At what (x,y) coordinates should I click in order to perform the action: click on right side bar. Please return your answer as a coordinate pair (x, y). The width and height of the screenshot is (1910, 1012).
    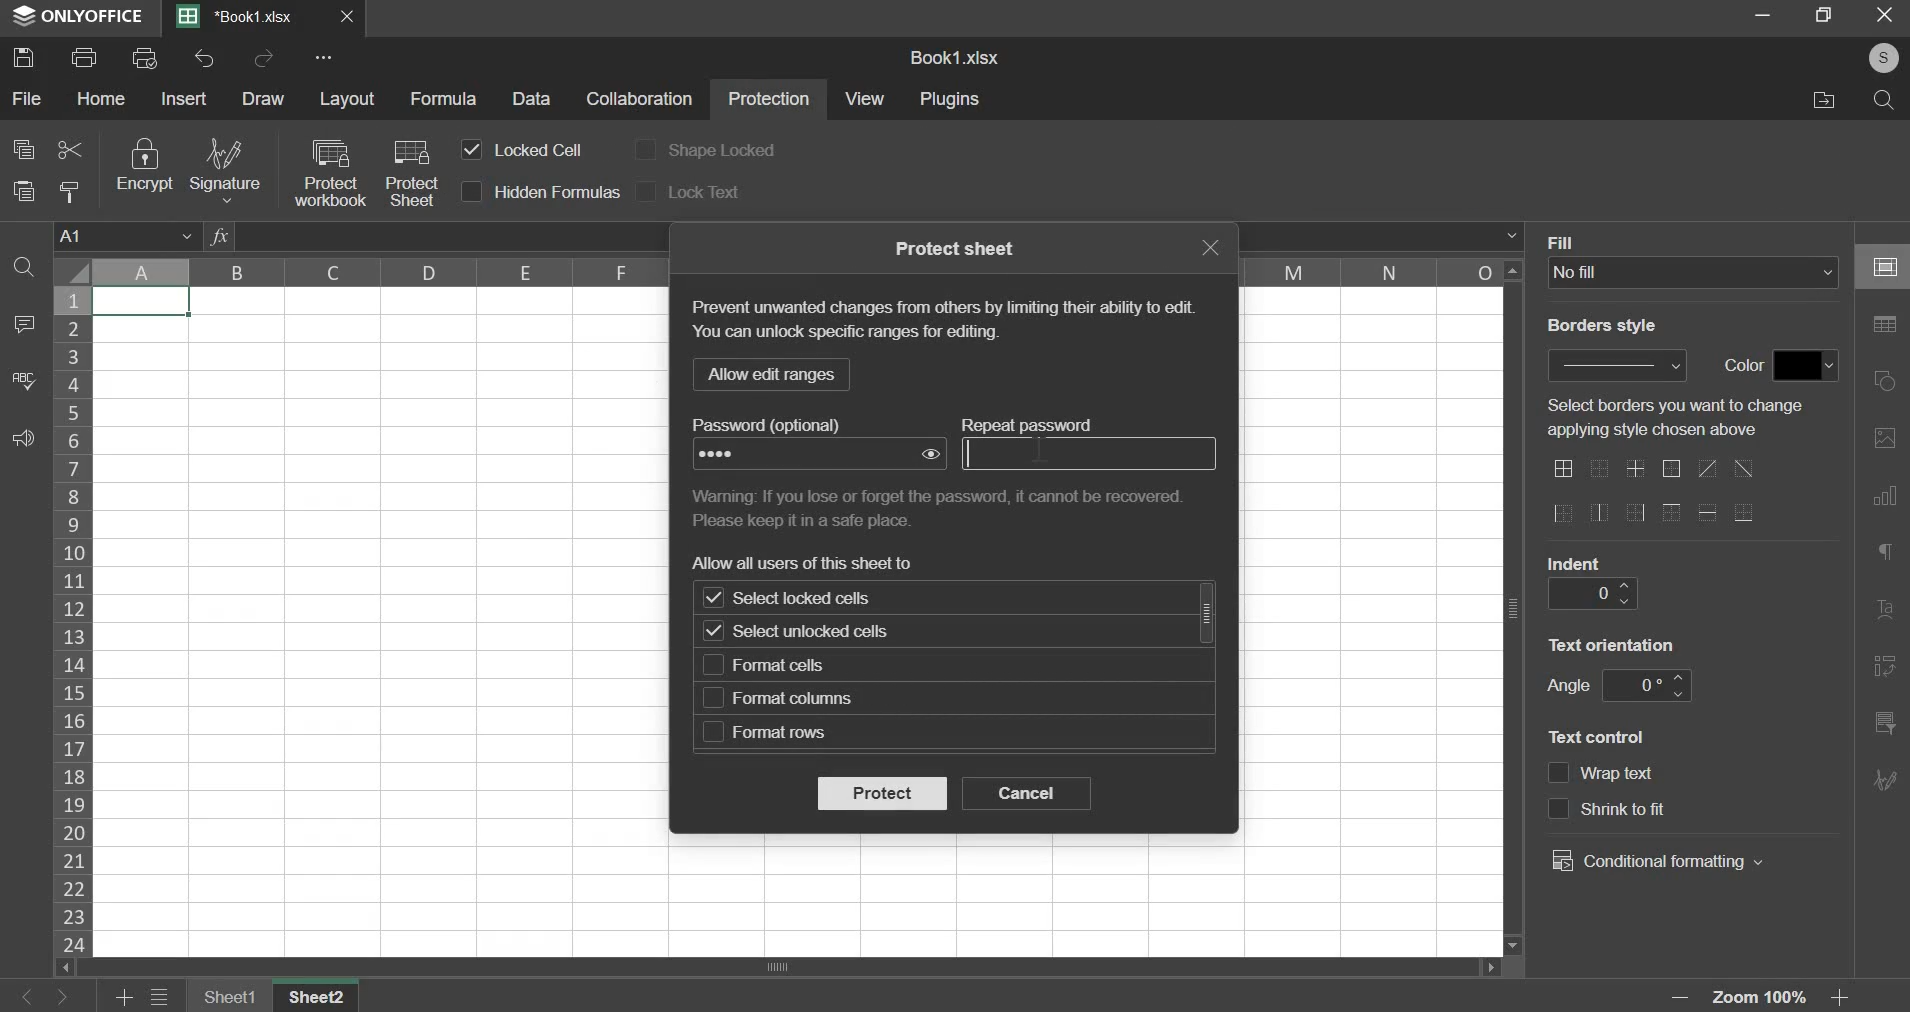
    Looking at the image, I should click on (1885, 777).